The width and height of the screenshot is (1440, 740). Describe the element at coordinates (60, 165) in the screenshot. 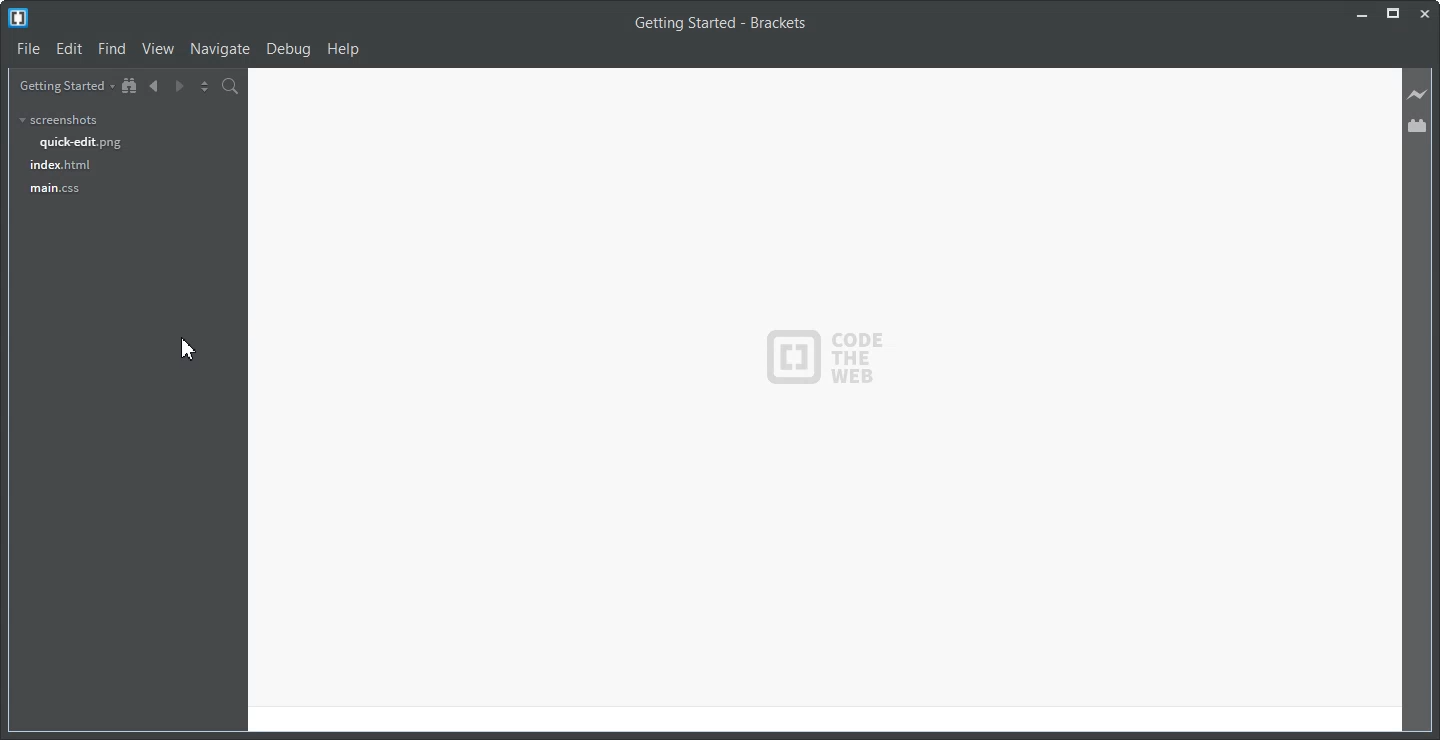

I see `index.html` at that location.